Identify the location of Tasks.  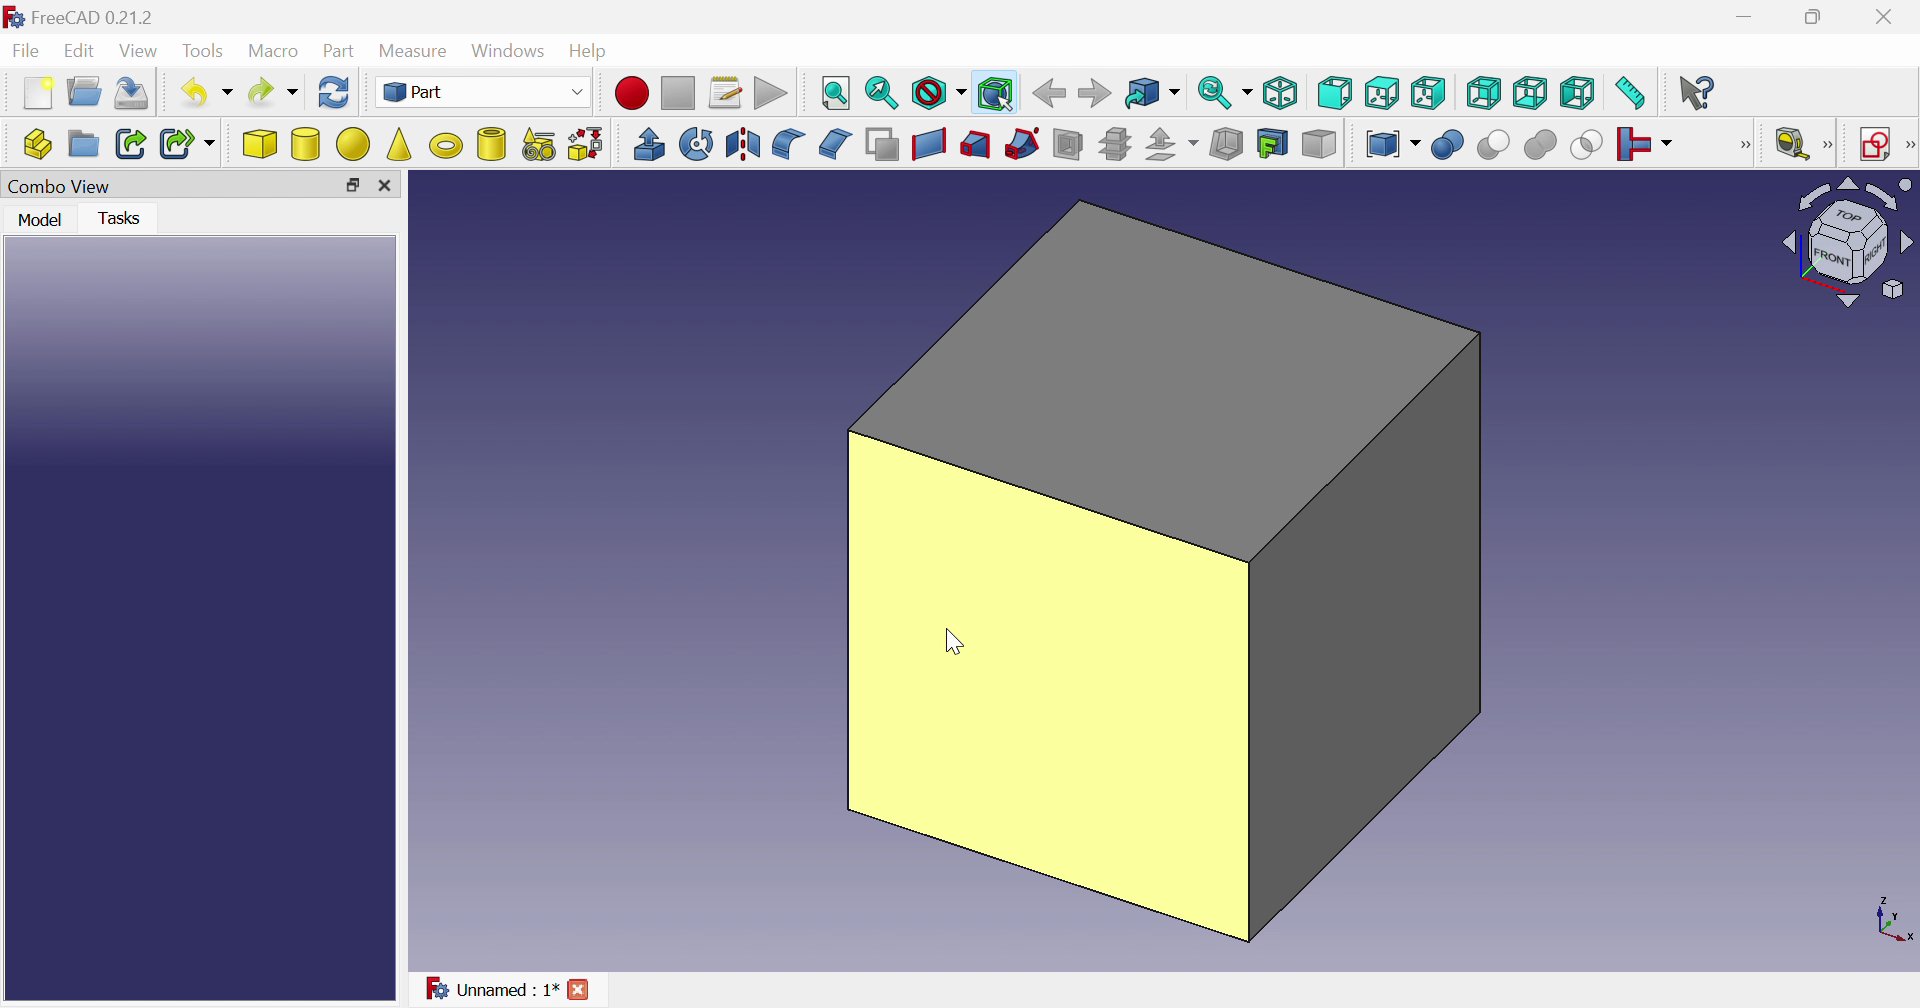
(126, 217).